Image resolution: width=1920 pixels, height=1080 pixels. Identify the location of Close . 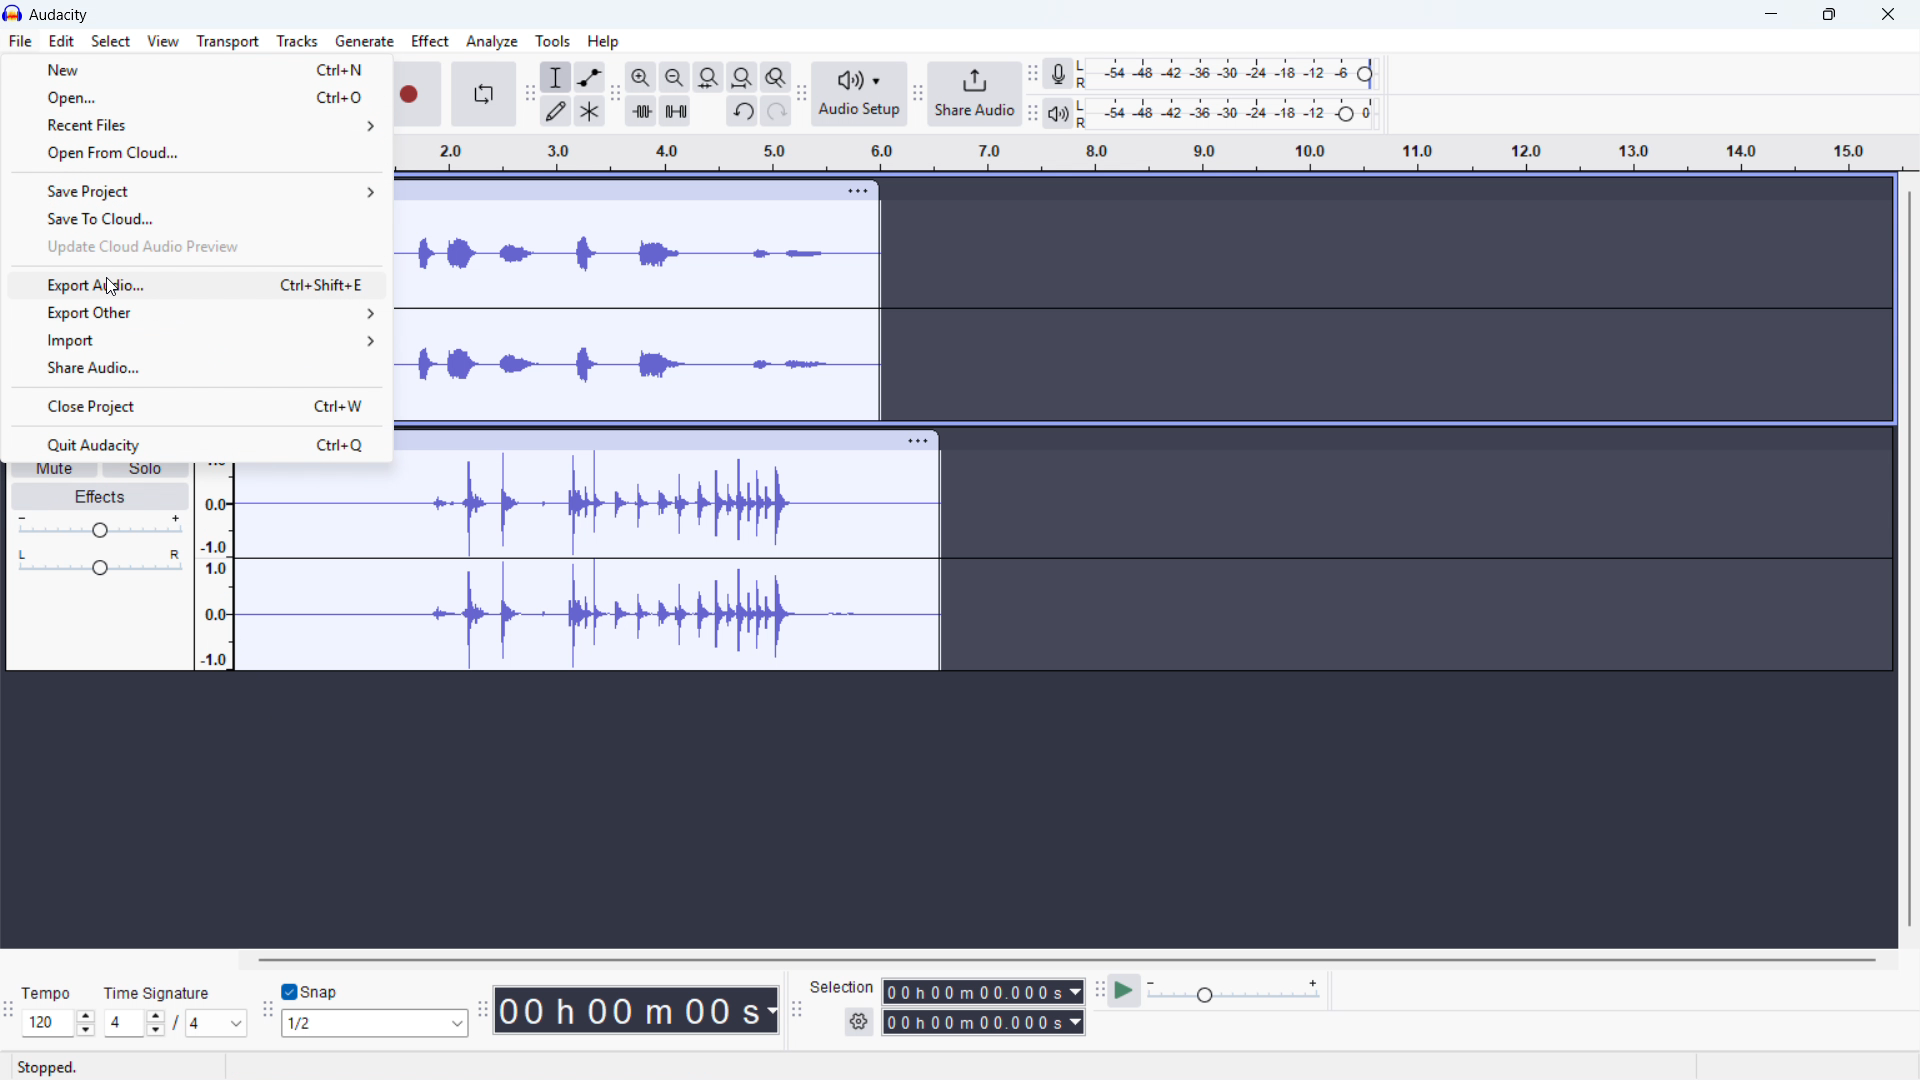
(1887, 15).